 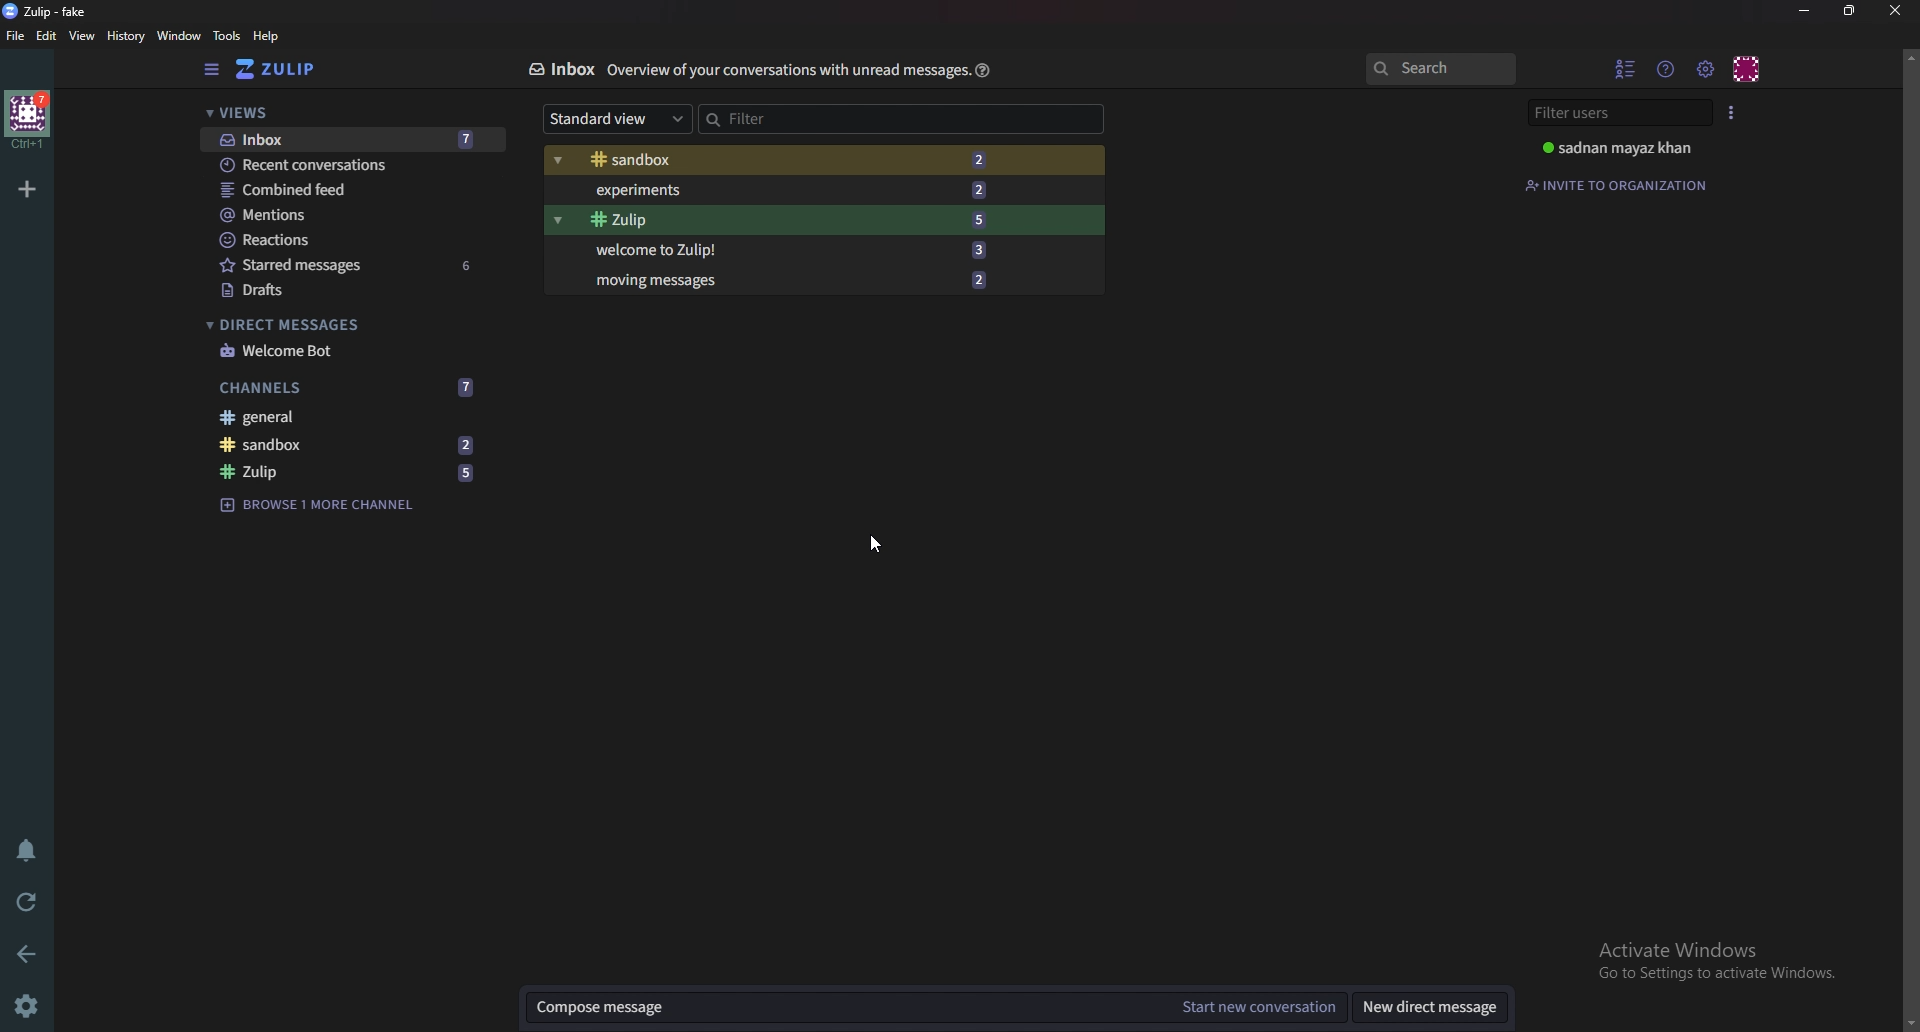 I want to click on Tools, so click(x=227, y=35).